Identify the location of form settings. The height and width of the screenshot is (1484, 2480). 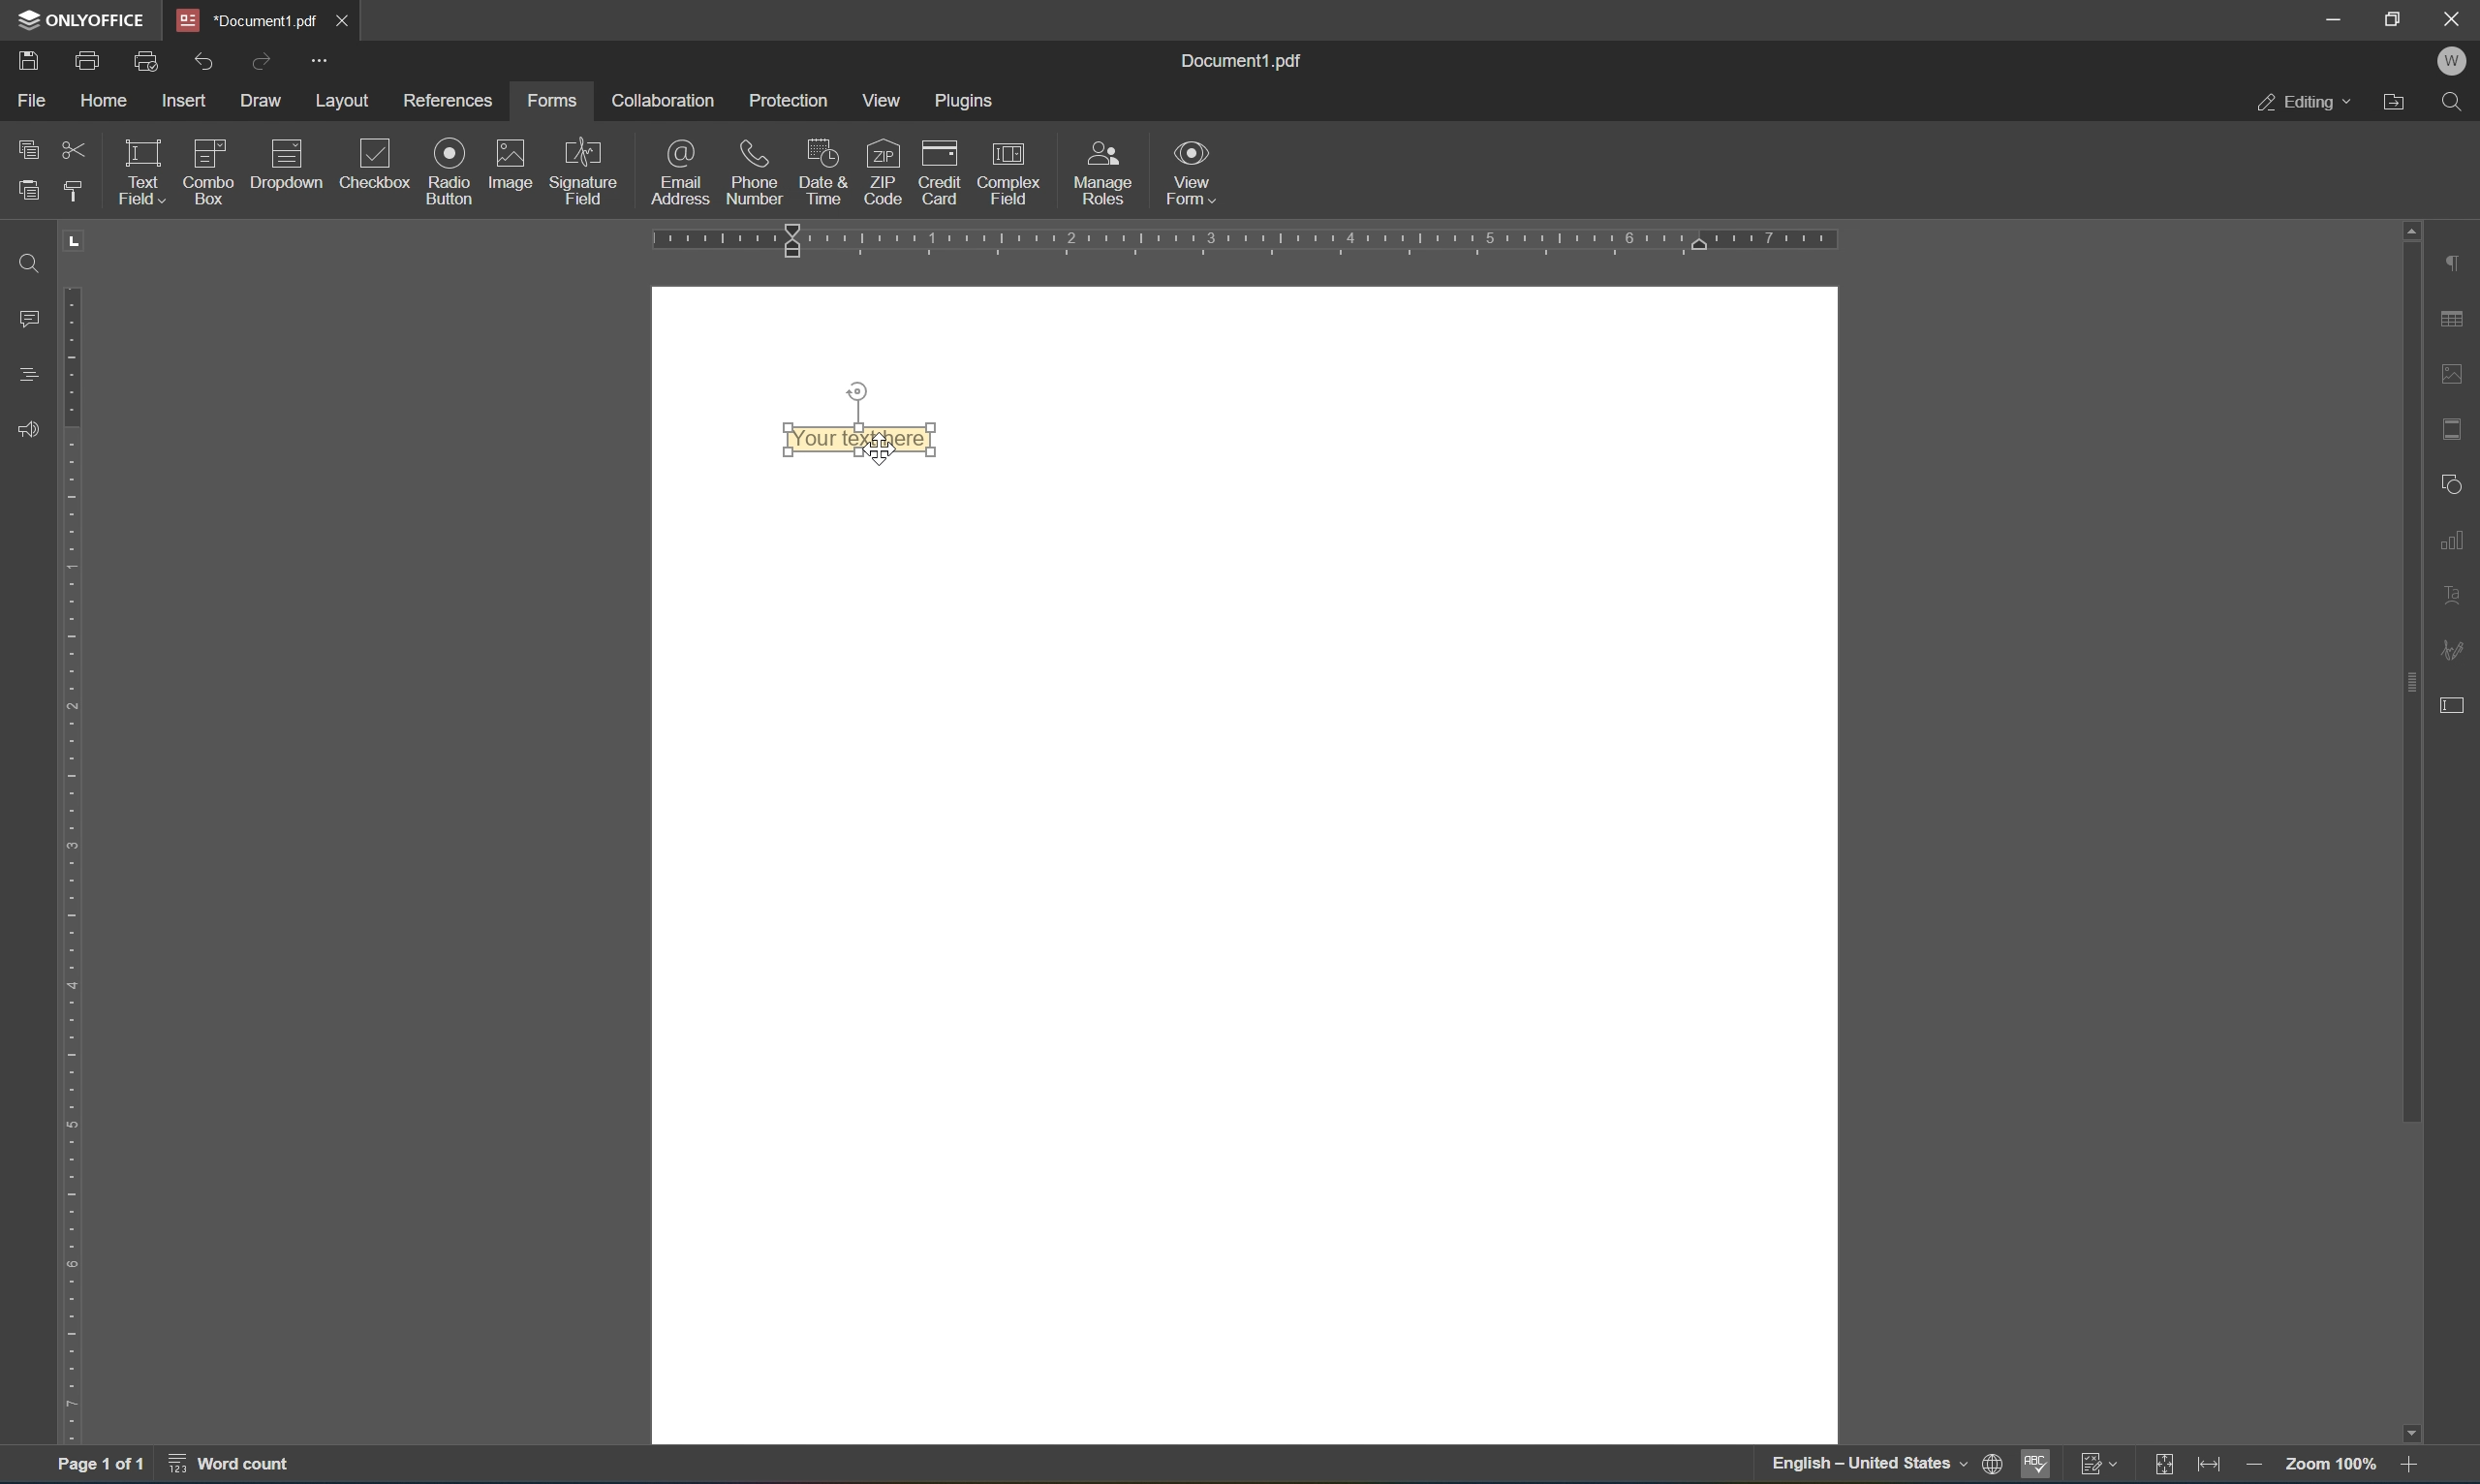
(2457, 704).